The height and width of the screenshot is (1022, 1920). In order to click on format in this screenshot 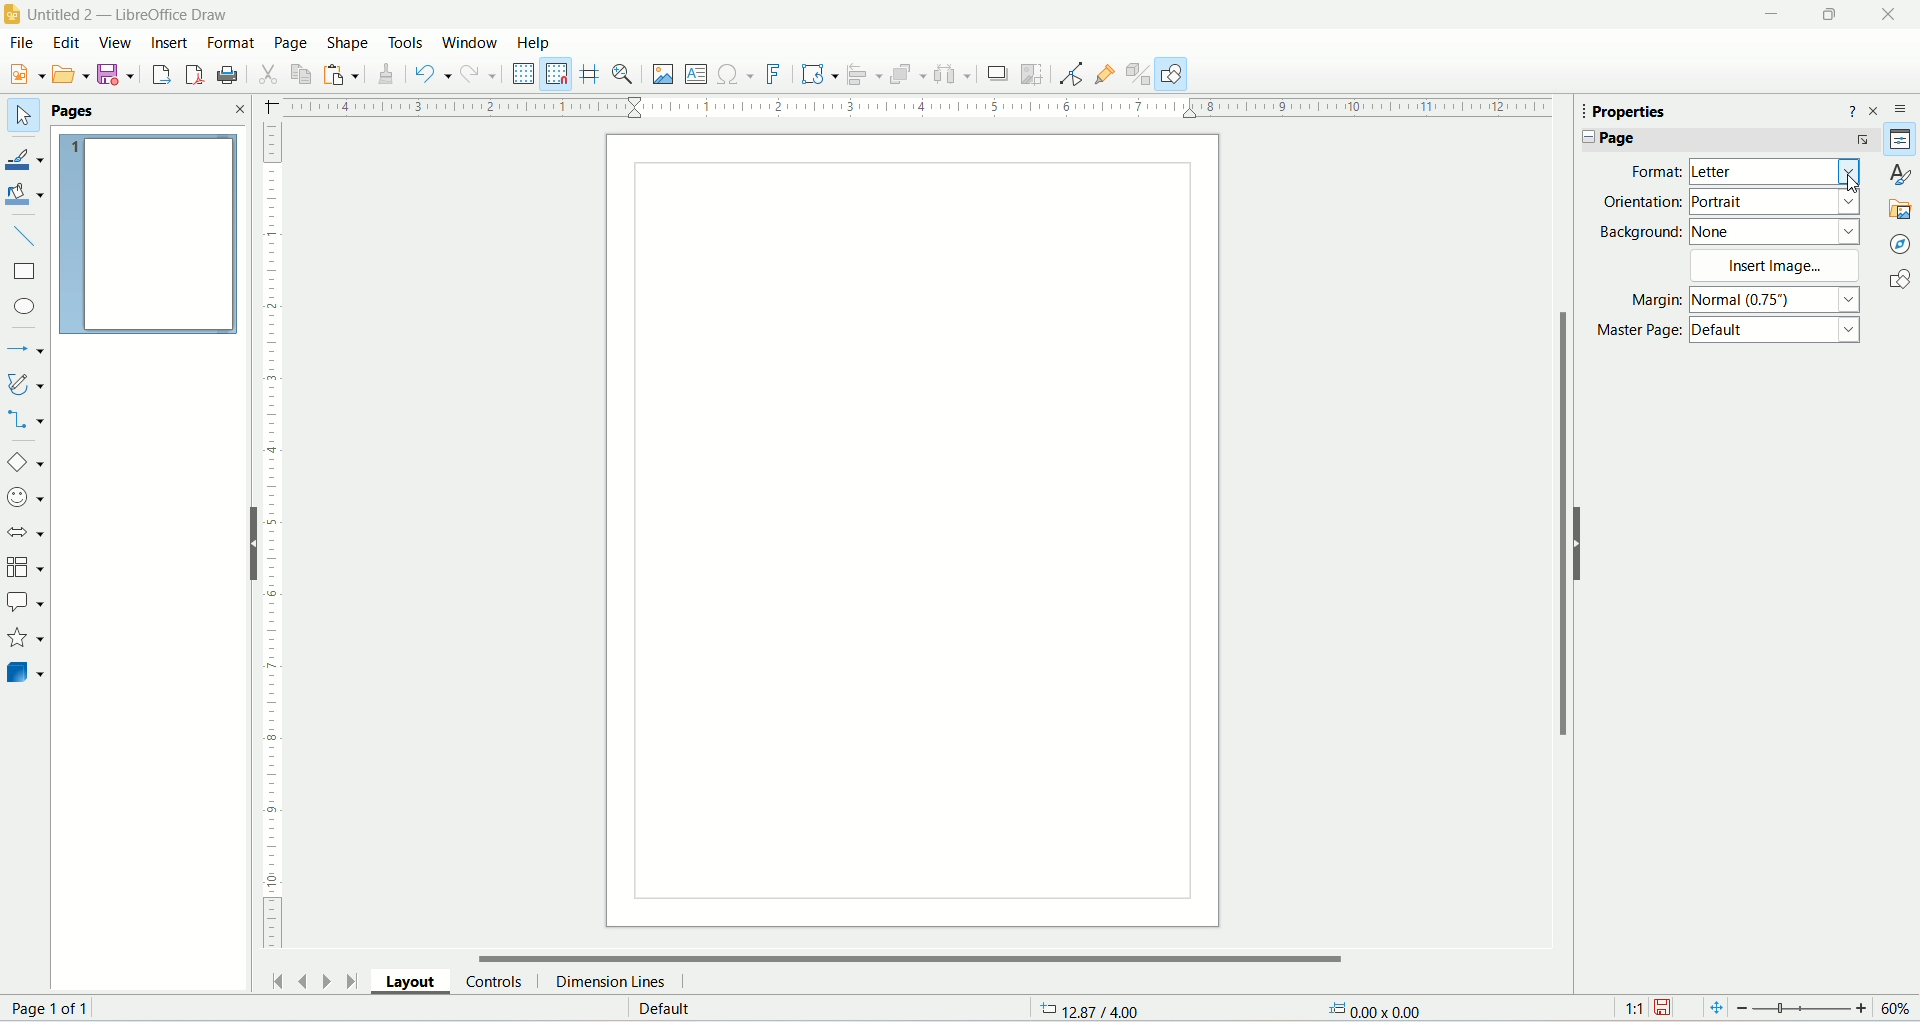, I will do `click(232, 42)`.